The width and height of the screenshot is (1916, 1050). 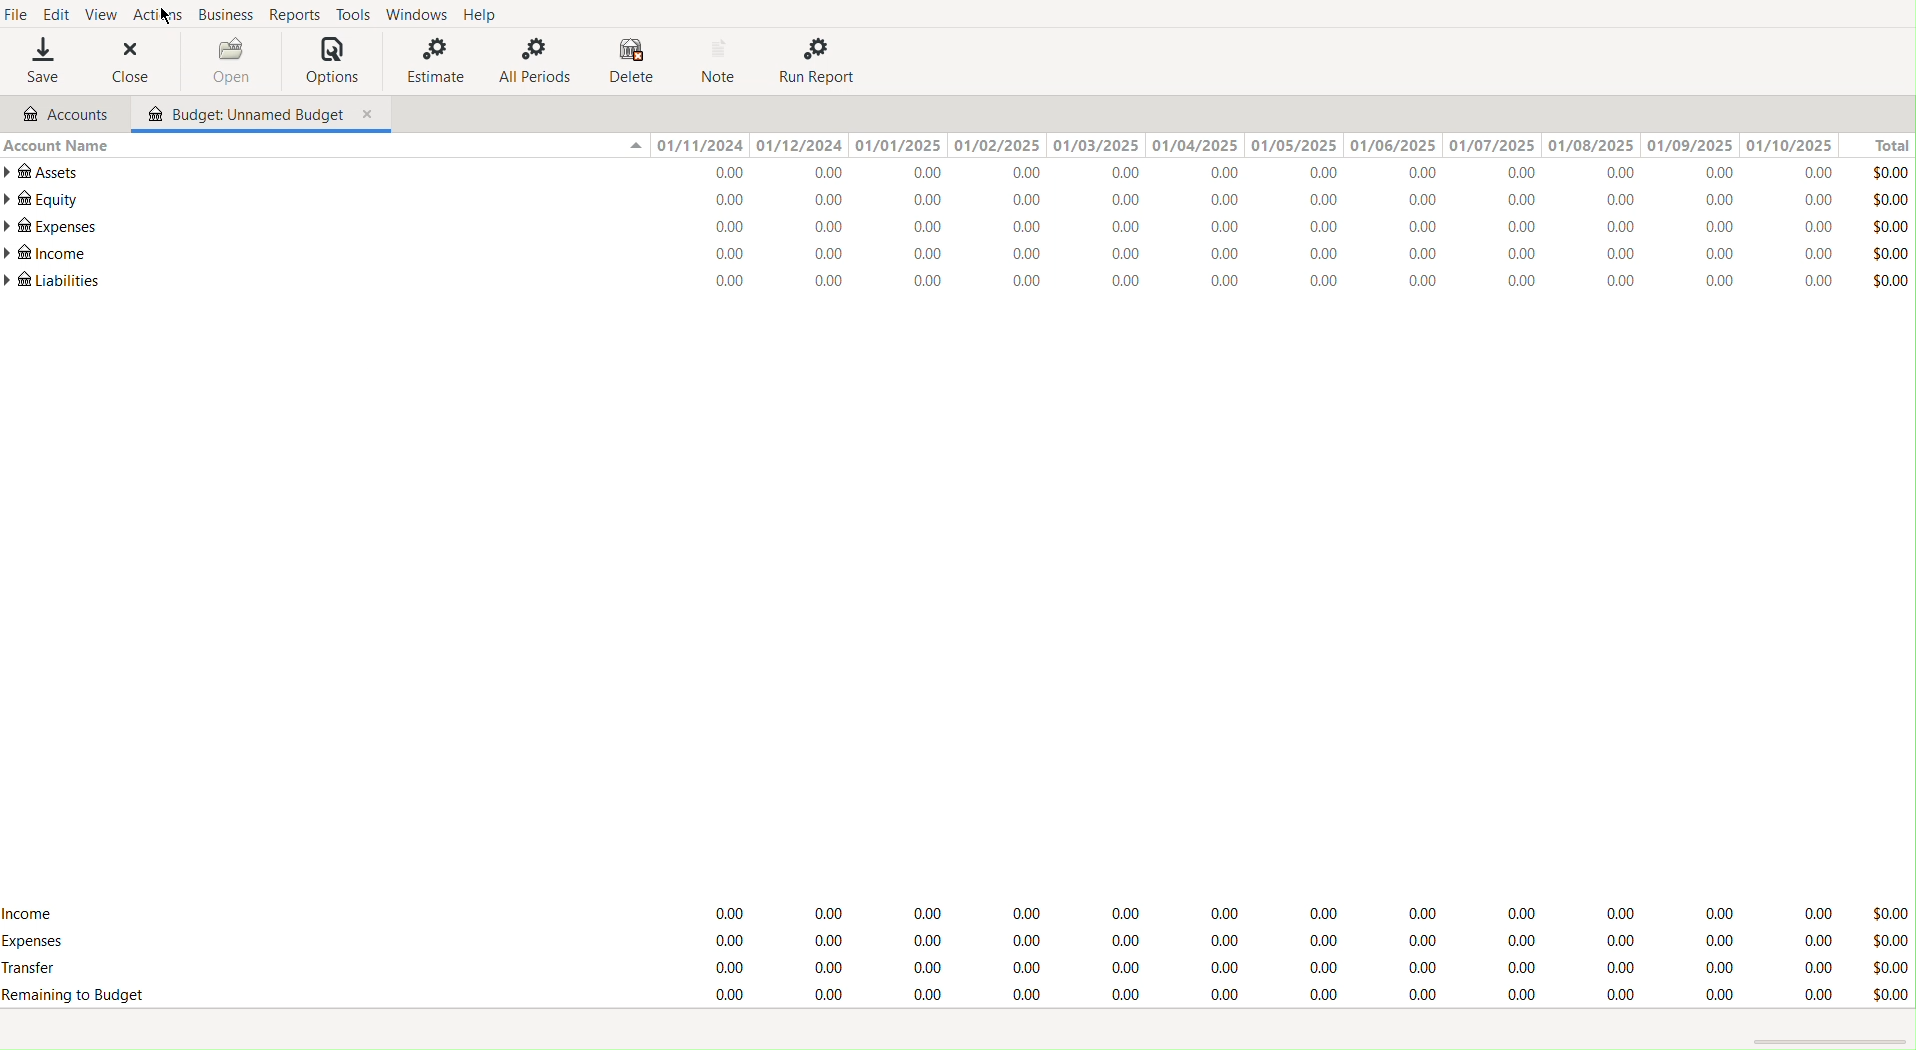 What do you see at coordinates (41, 970) in the screenshot?
I see `Transfer` at bounding box center [41, 970].